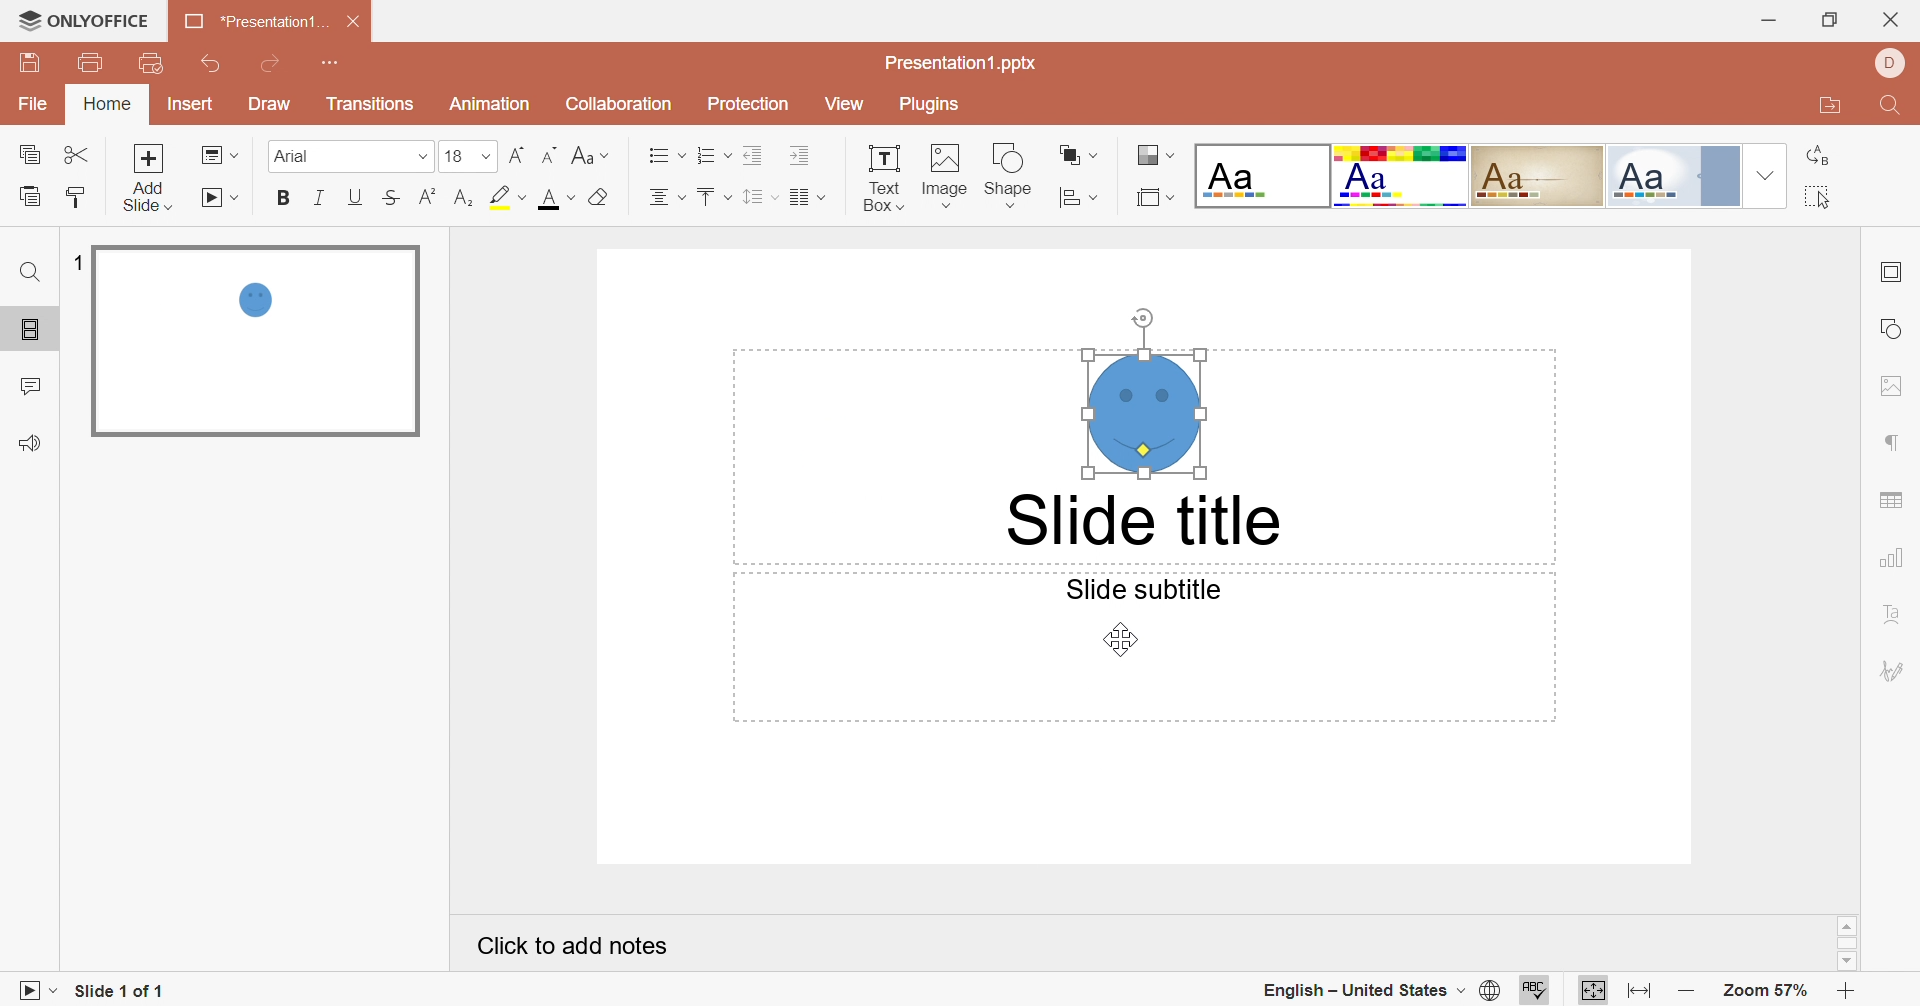  What do you see at coordinates (389, 198) in the screenshot?
I see `Strikethrough` at bounding box center [389, 198].